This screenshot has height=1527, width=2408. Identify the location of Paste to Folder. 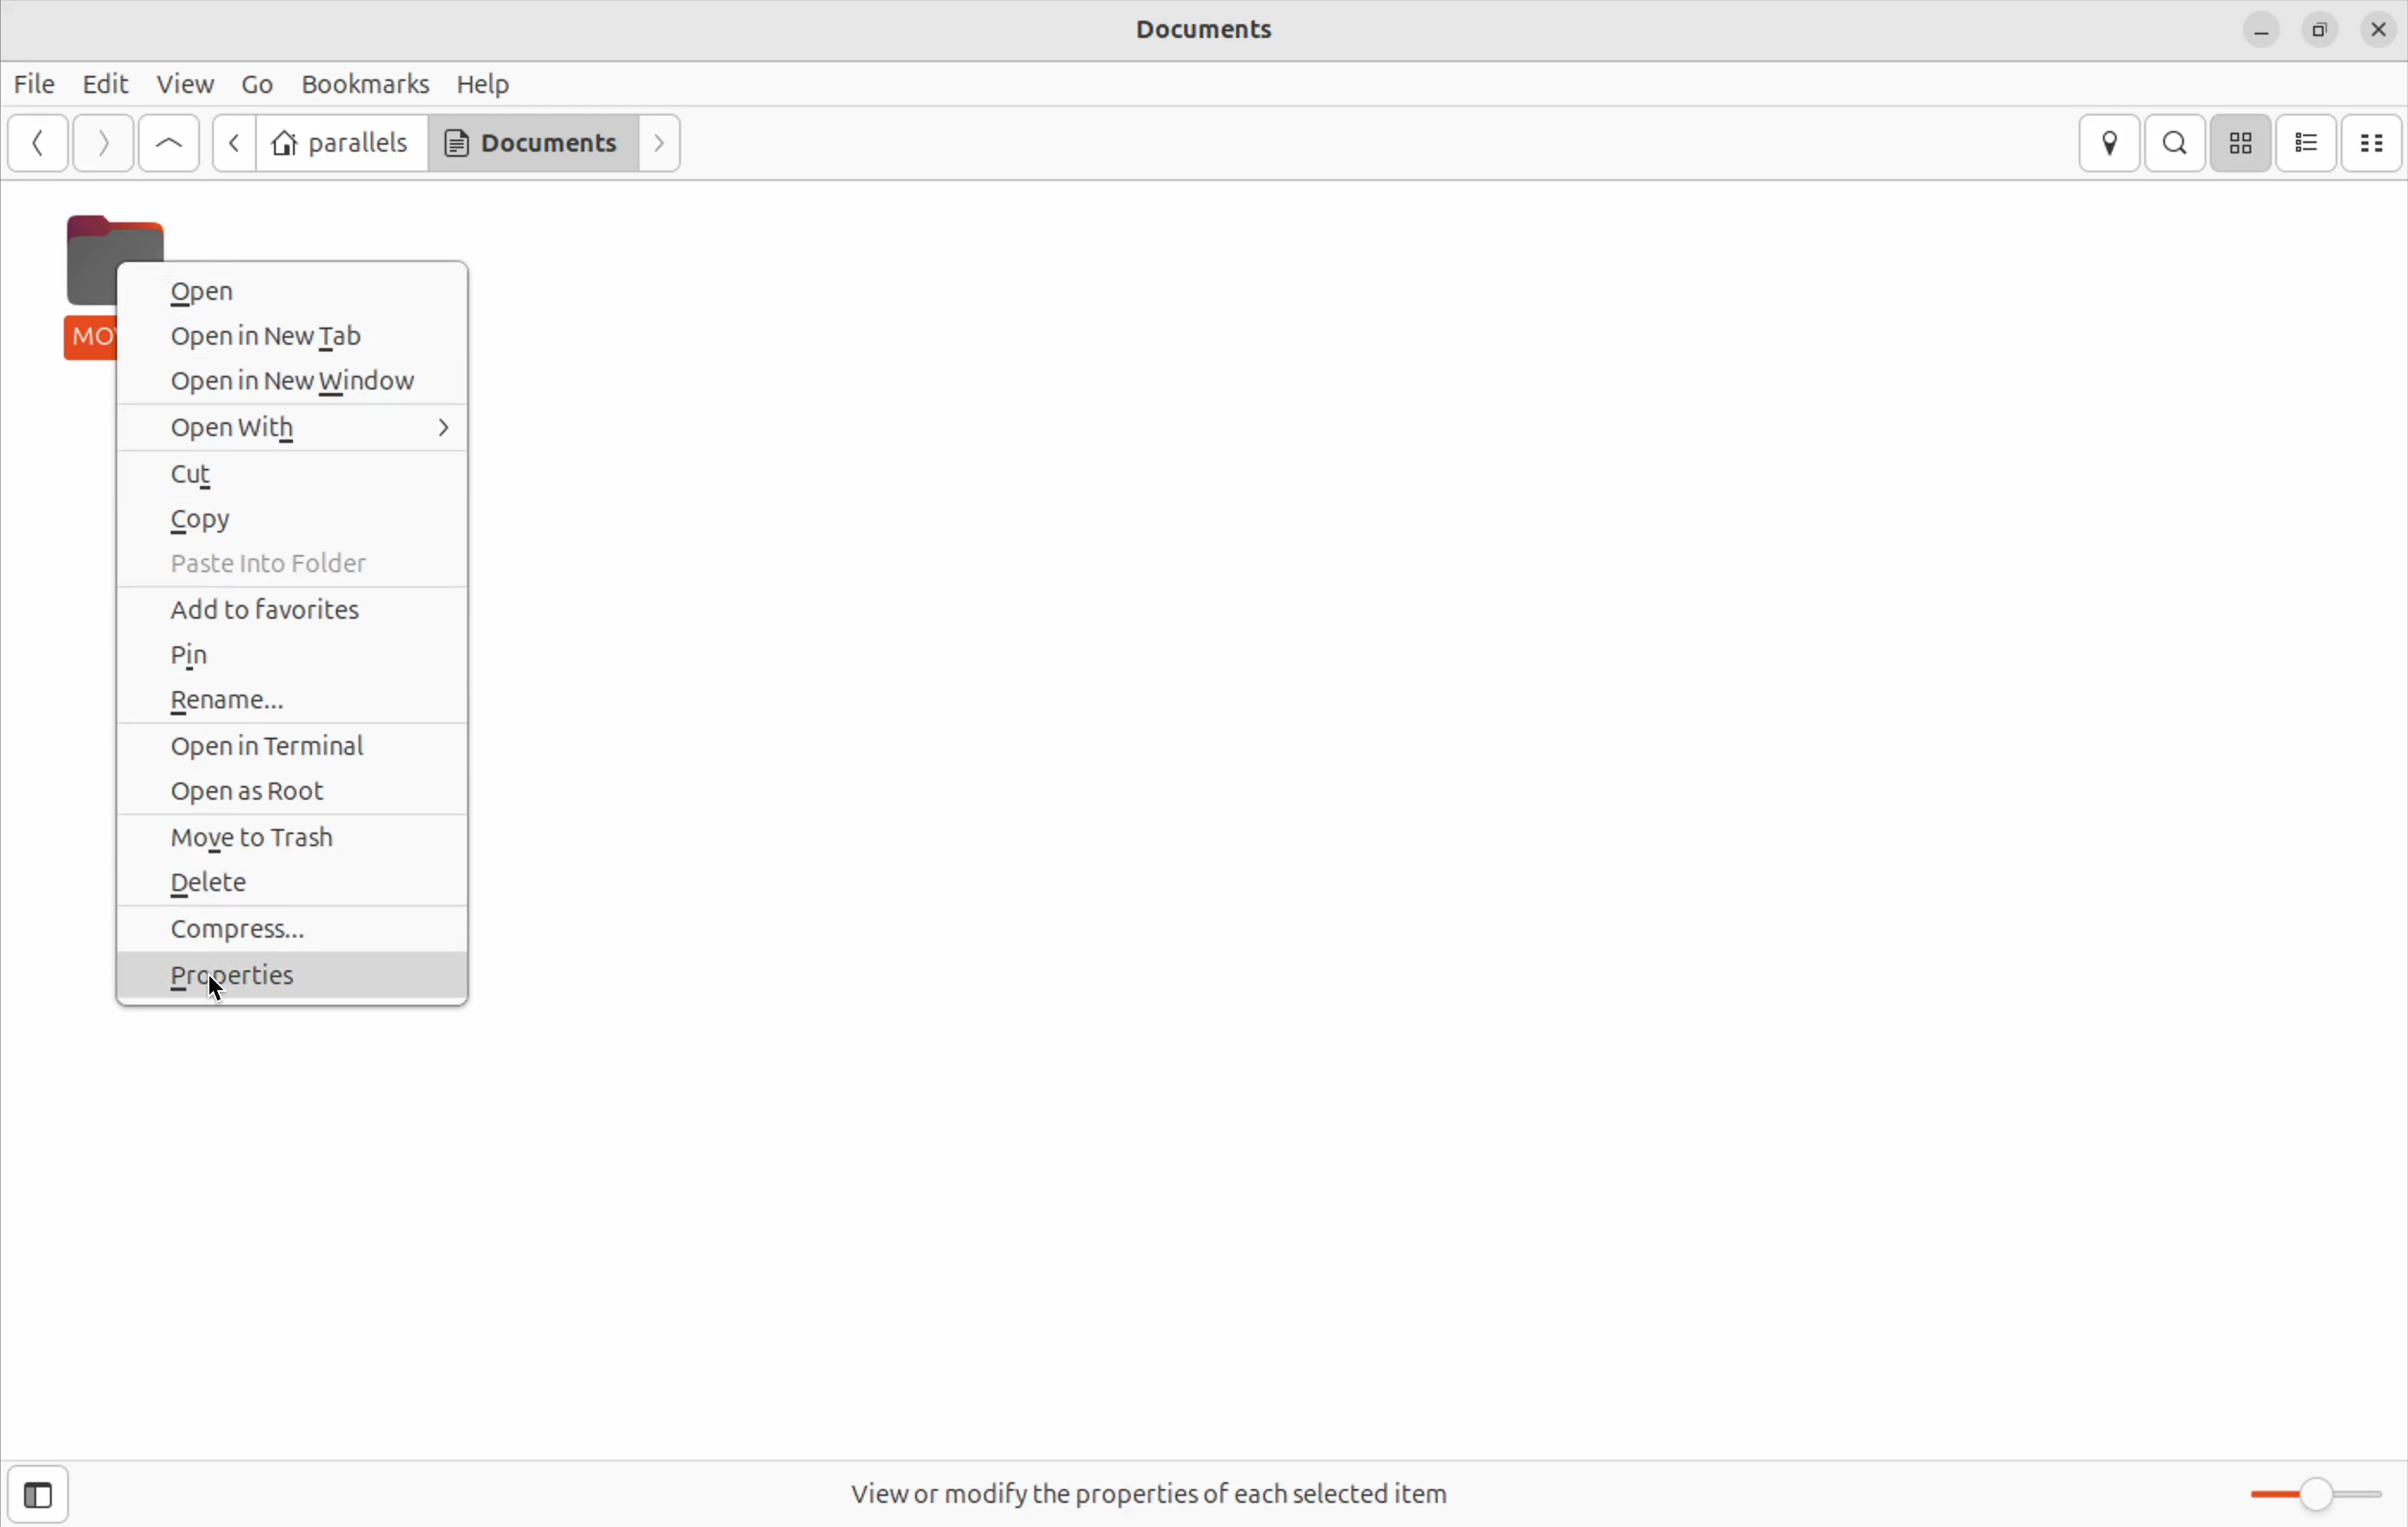
(299, 563).